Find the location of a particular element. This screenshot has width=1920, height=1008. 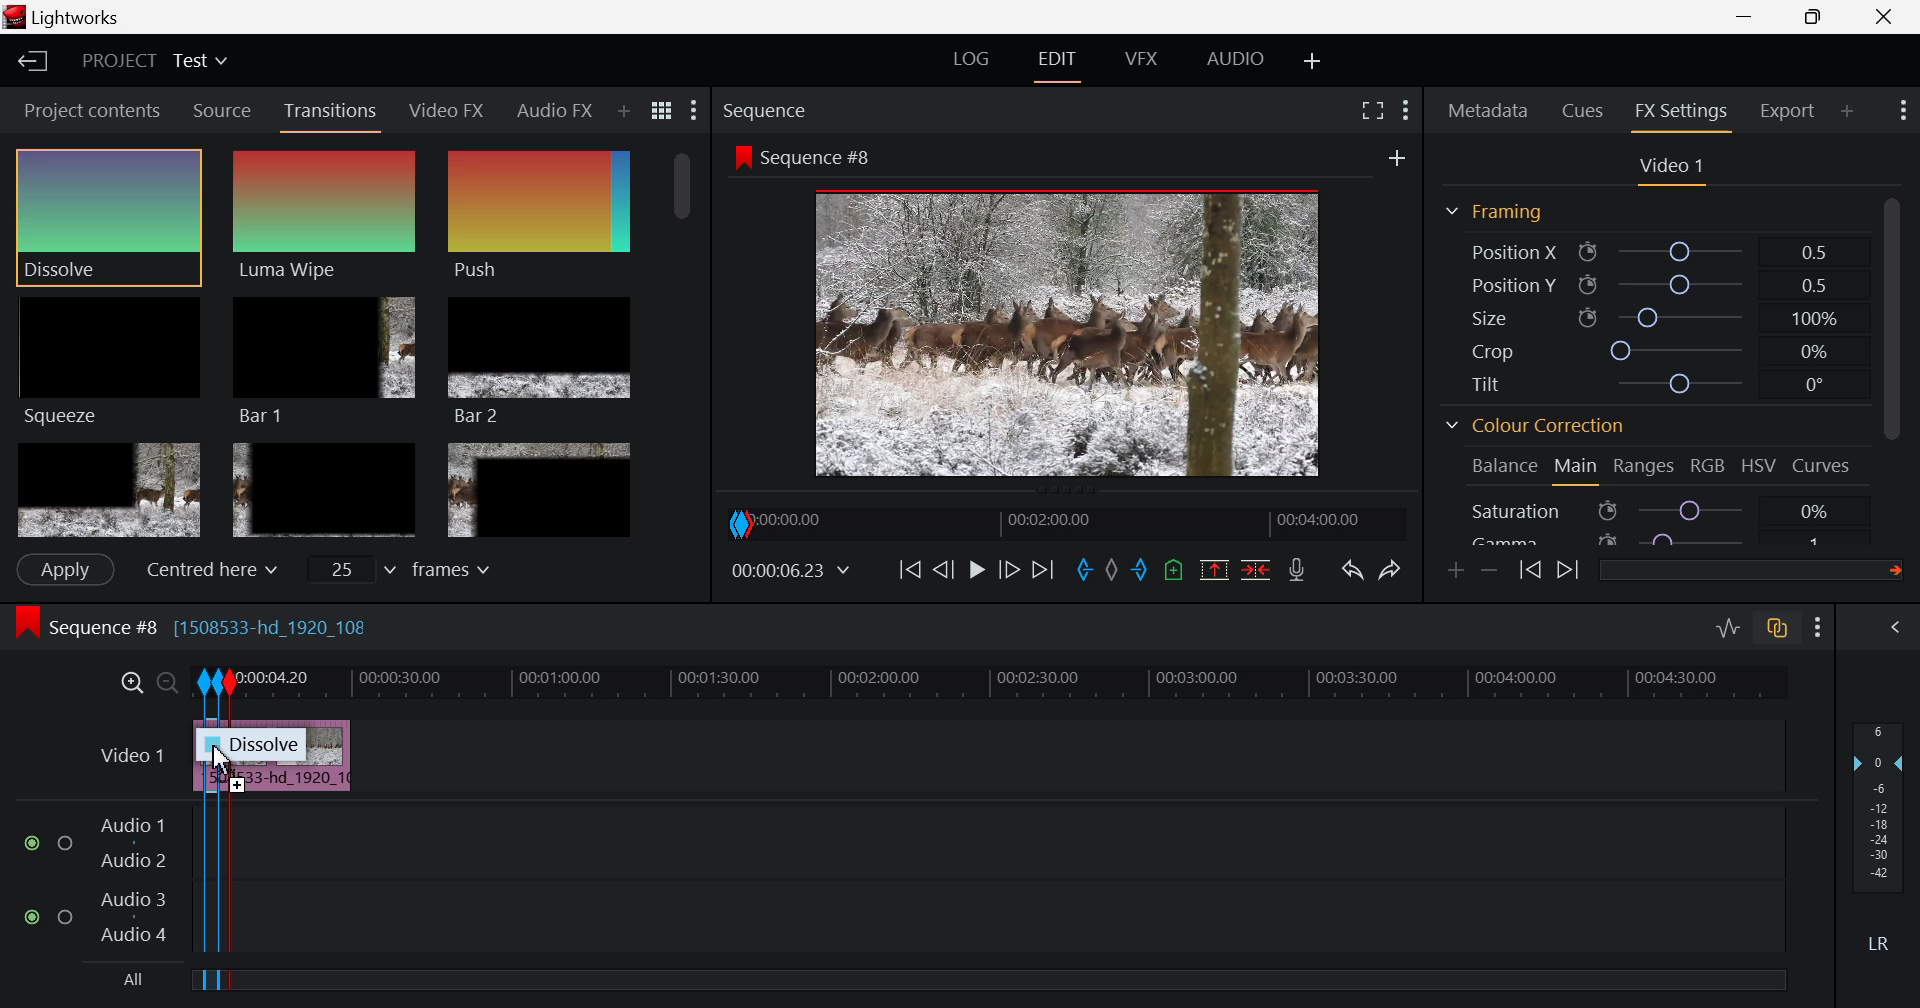

In mark is located at coordinates (1081, 571).